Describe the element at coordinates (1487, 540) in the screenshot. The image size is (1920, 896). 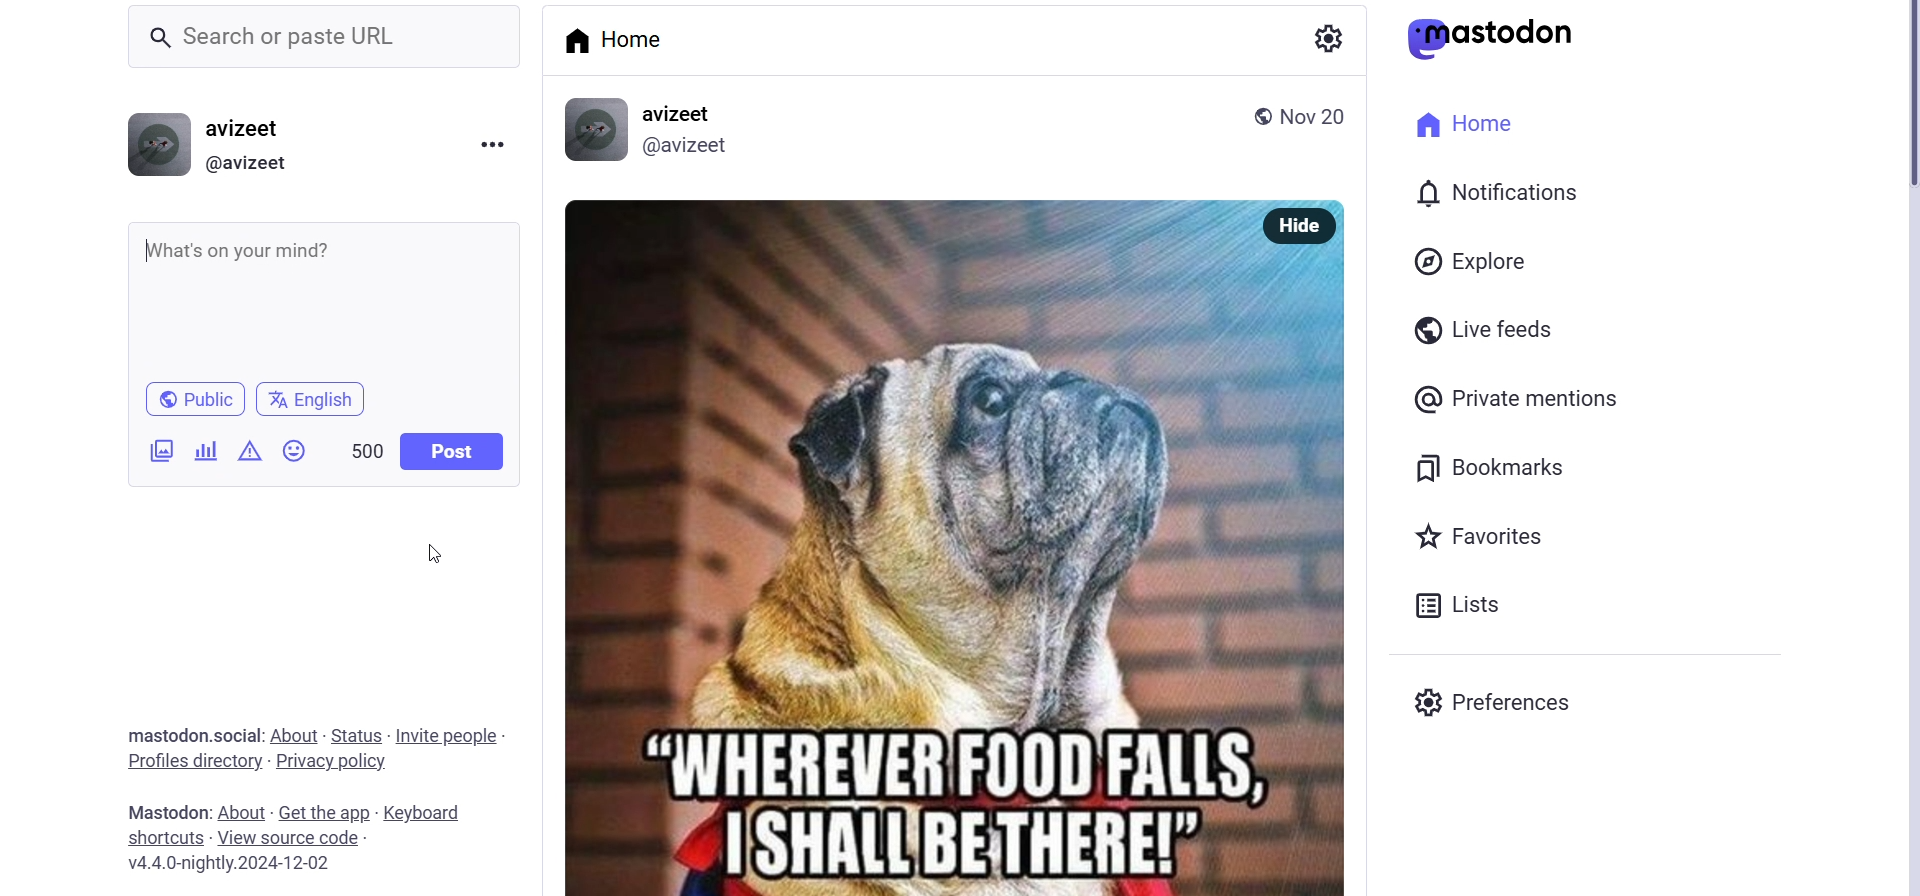
I see `favorites` at that location.